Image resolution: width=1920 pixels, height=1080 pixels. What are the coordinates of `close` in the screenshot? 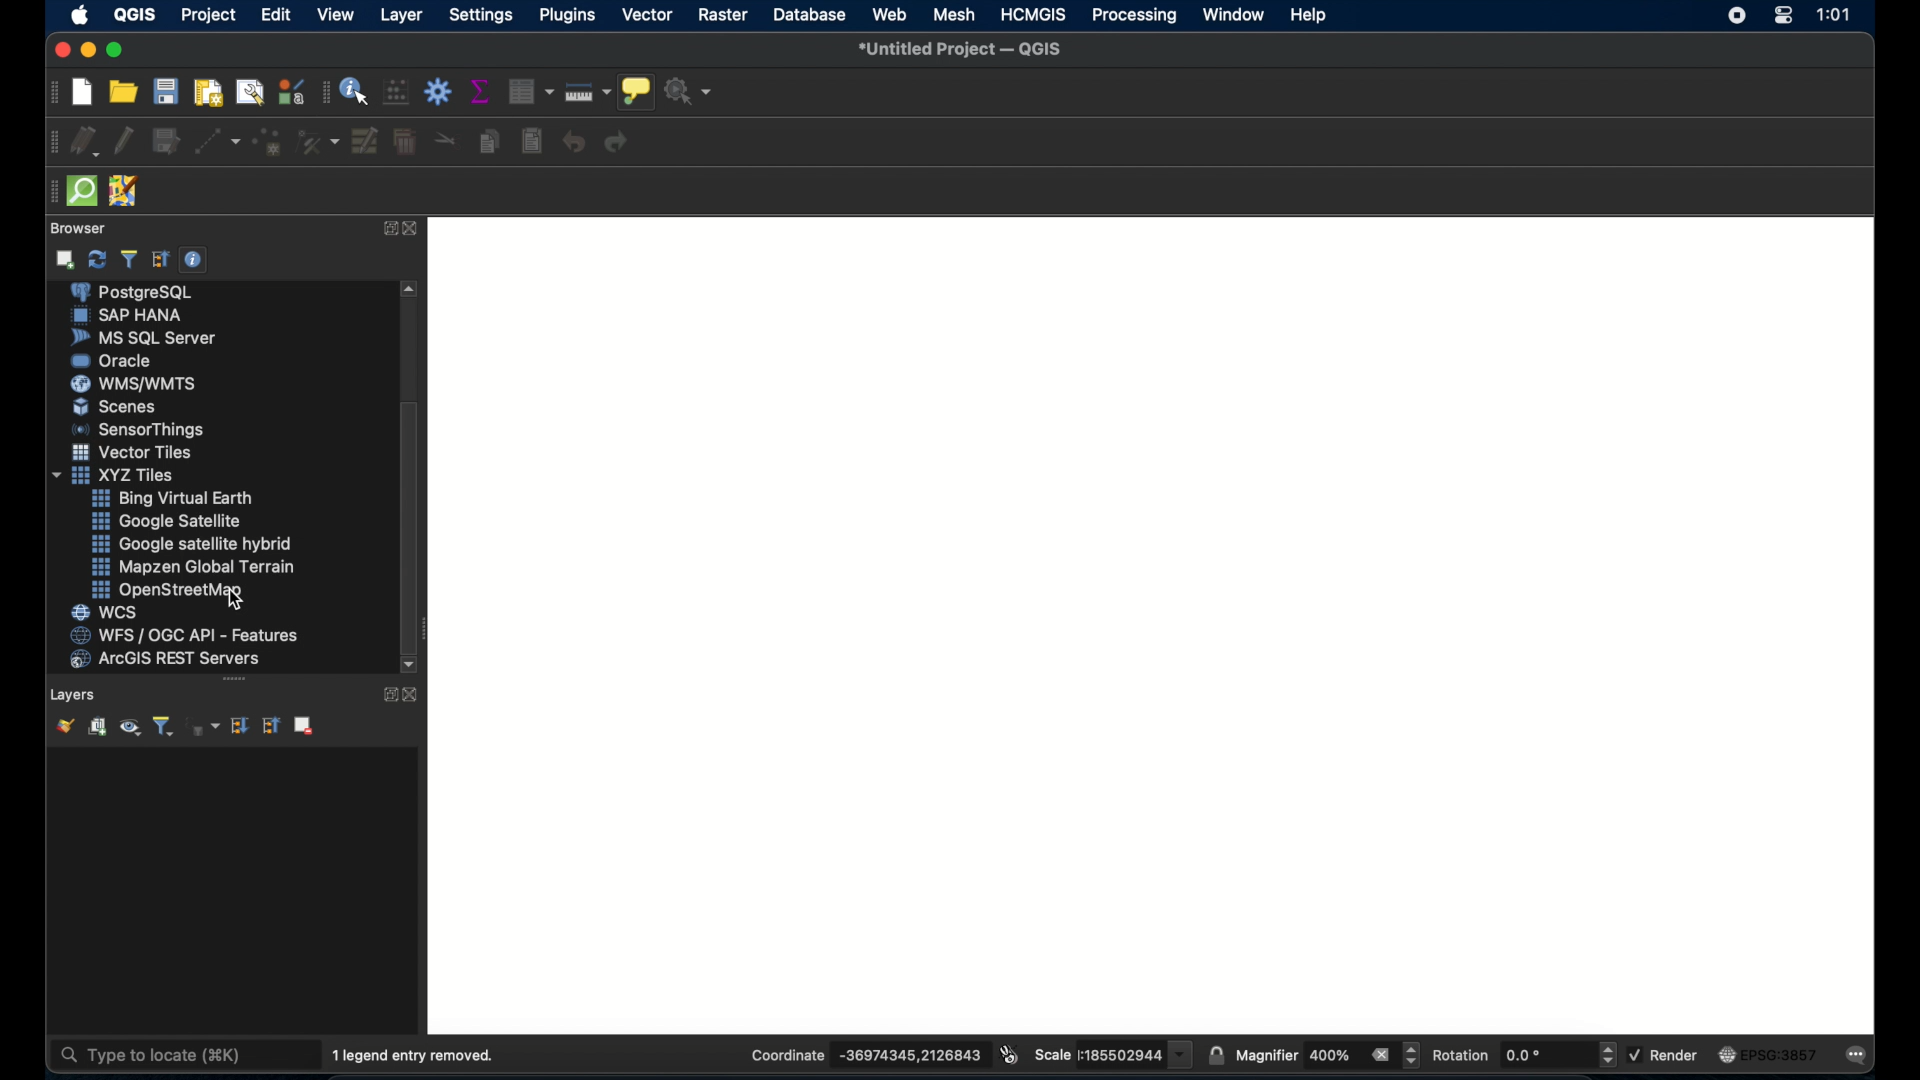 It's located at (60, 50).